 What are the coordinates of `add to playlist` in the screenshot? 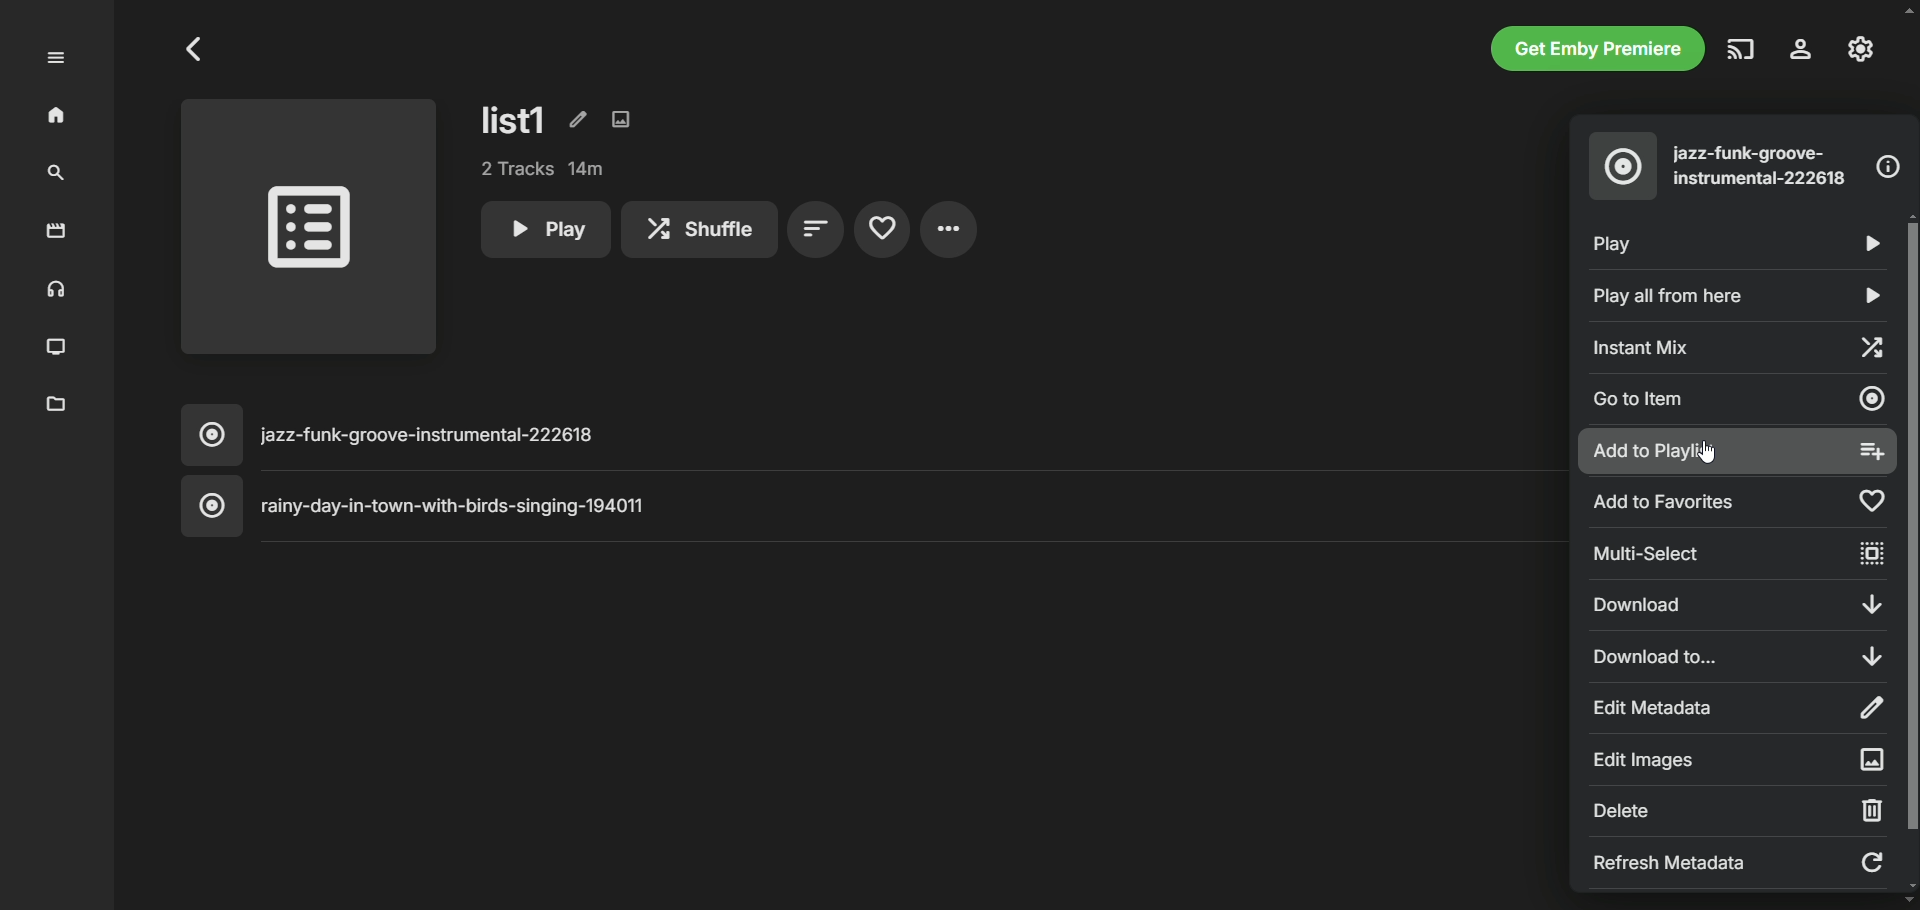 It's located at (1737, 452).